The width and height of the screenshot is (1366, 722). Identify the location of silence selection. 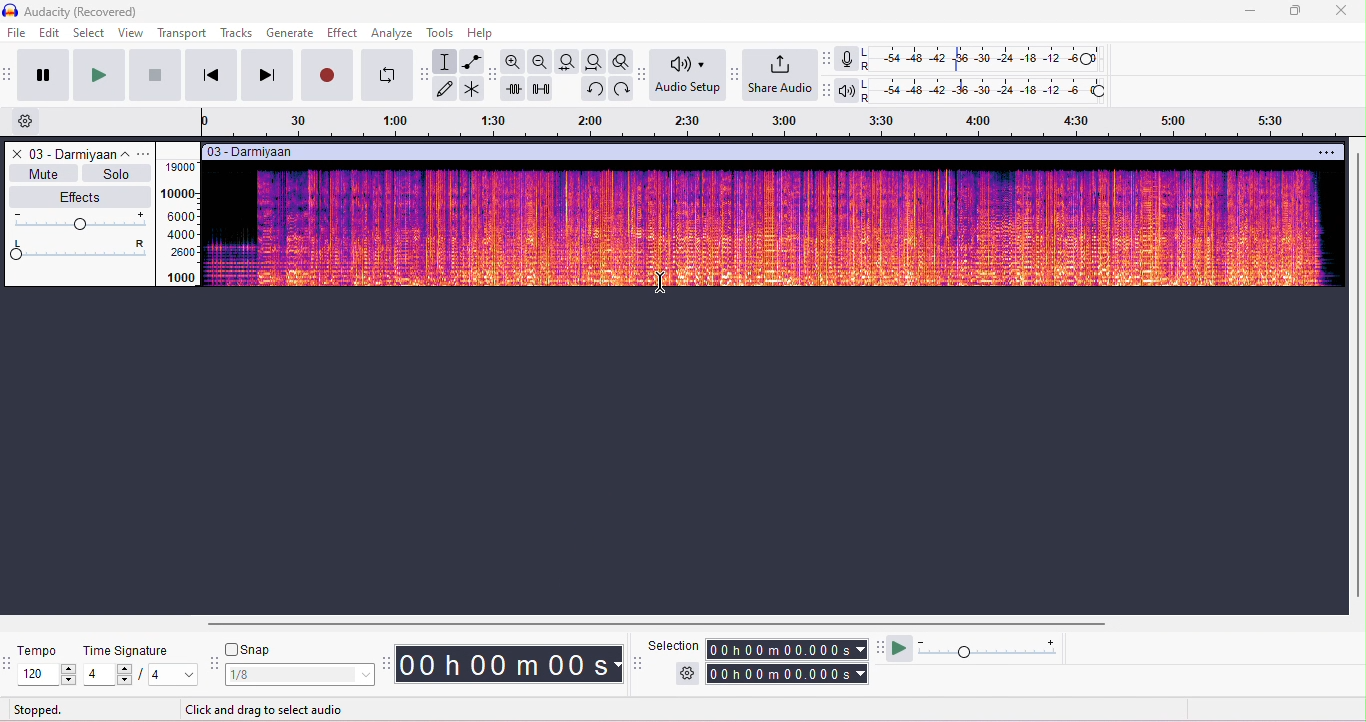
(540, 89).